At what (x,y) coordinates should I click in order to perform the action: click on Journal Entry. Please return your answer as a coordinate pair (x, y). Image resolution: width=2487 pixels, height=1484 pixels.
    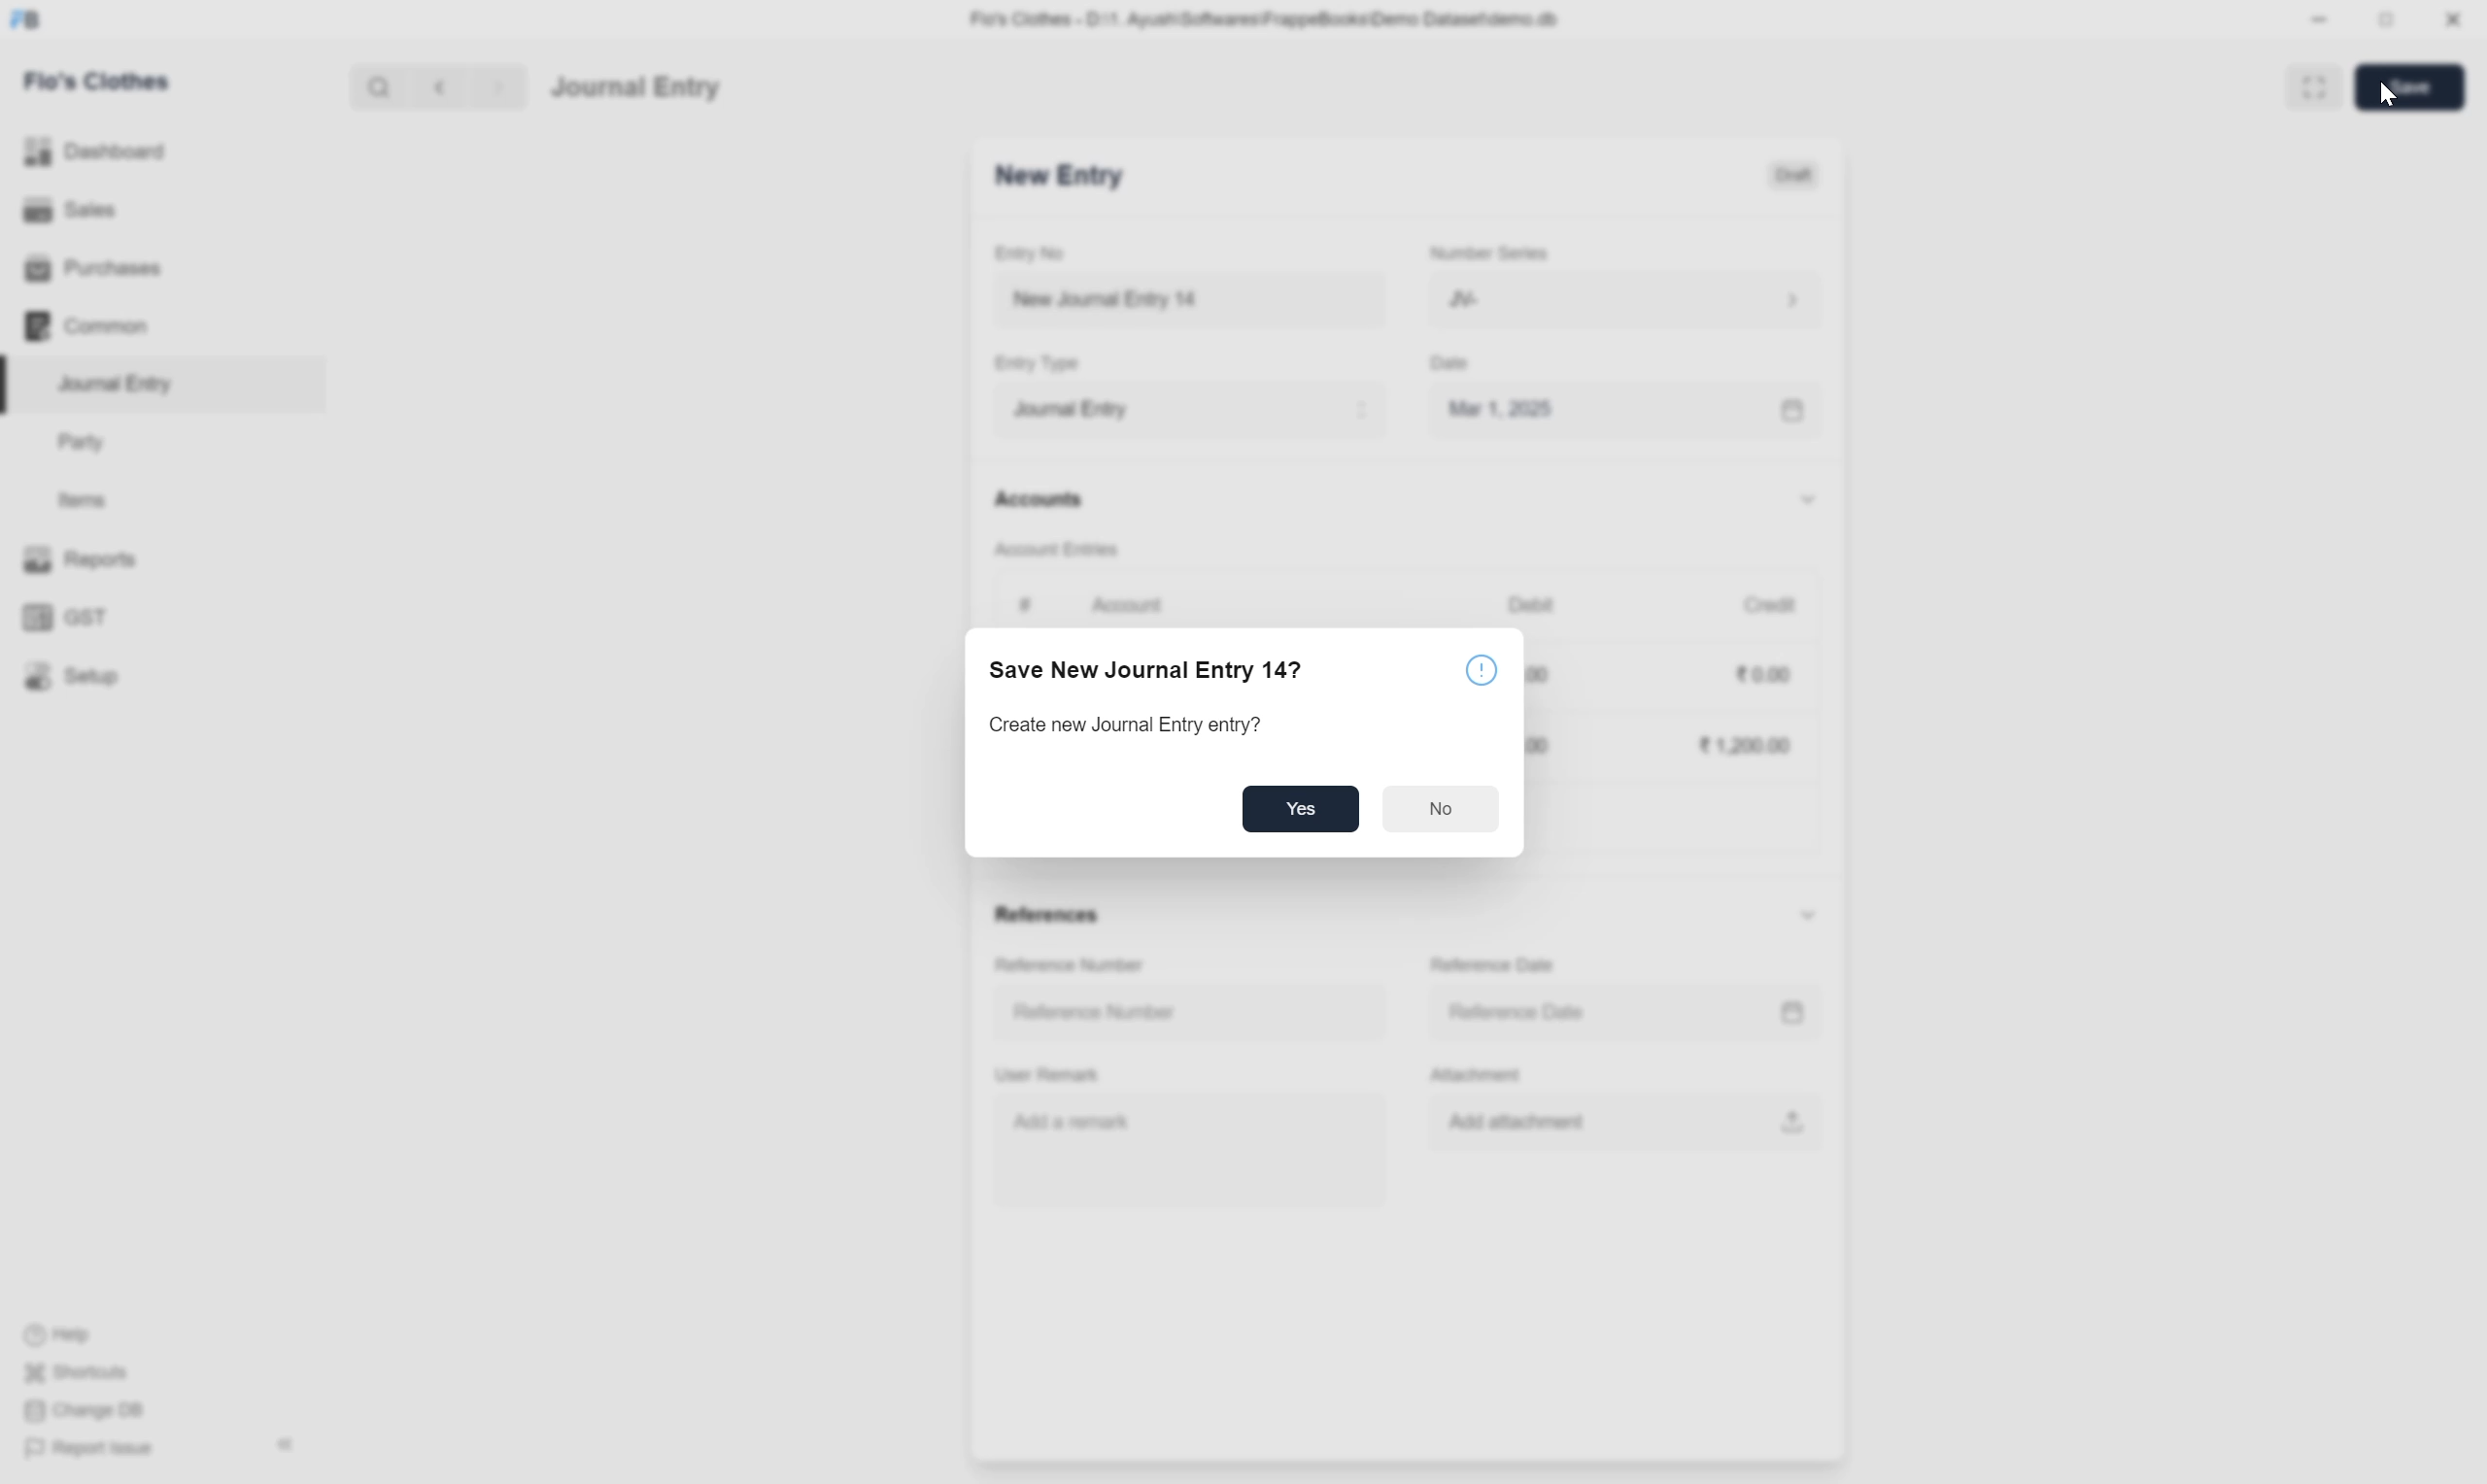
    Looking at the image, I should click on (1190, 408).